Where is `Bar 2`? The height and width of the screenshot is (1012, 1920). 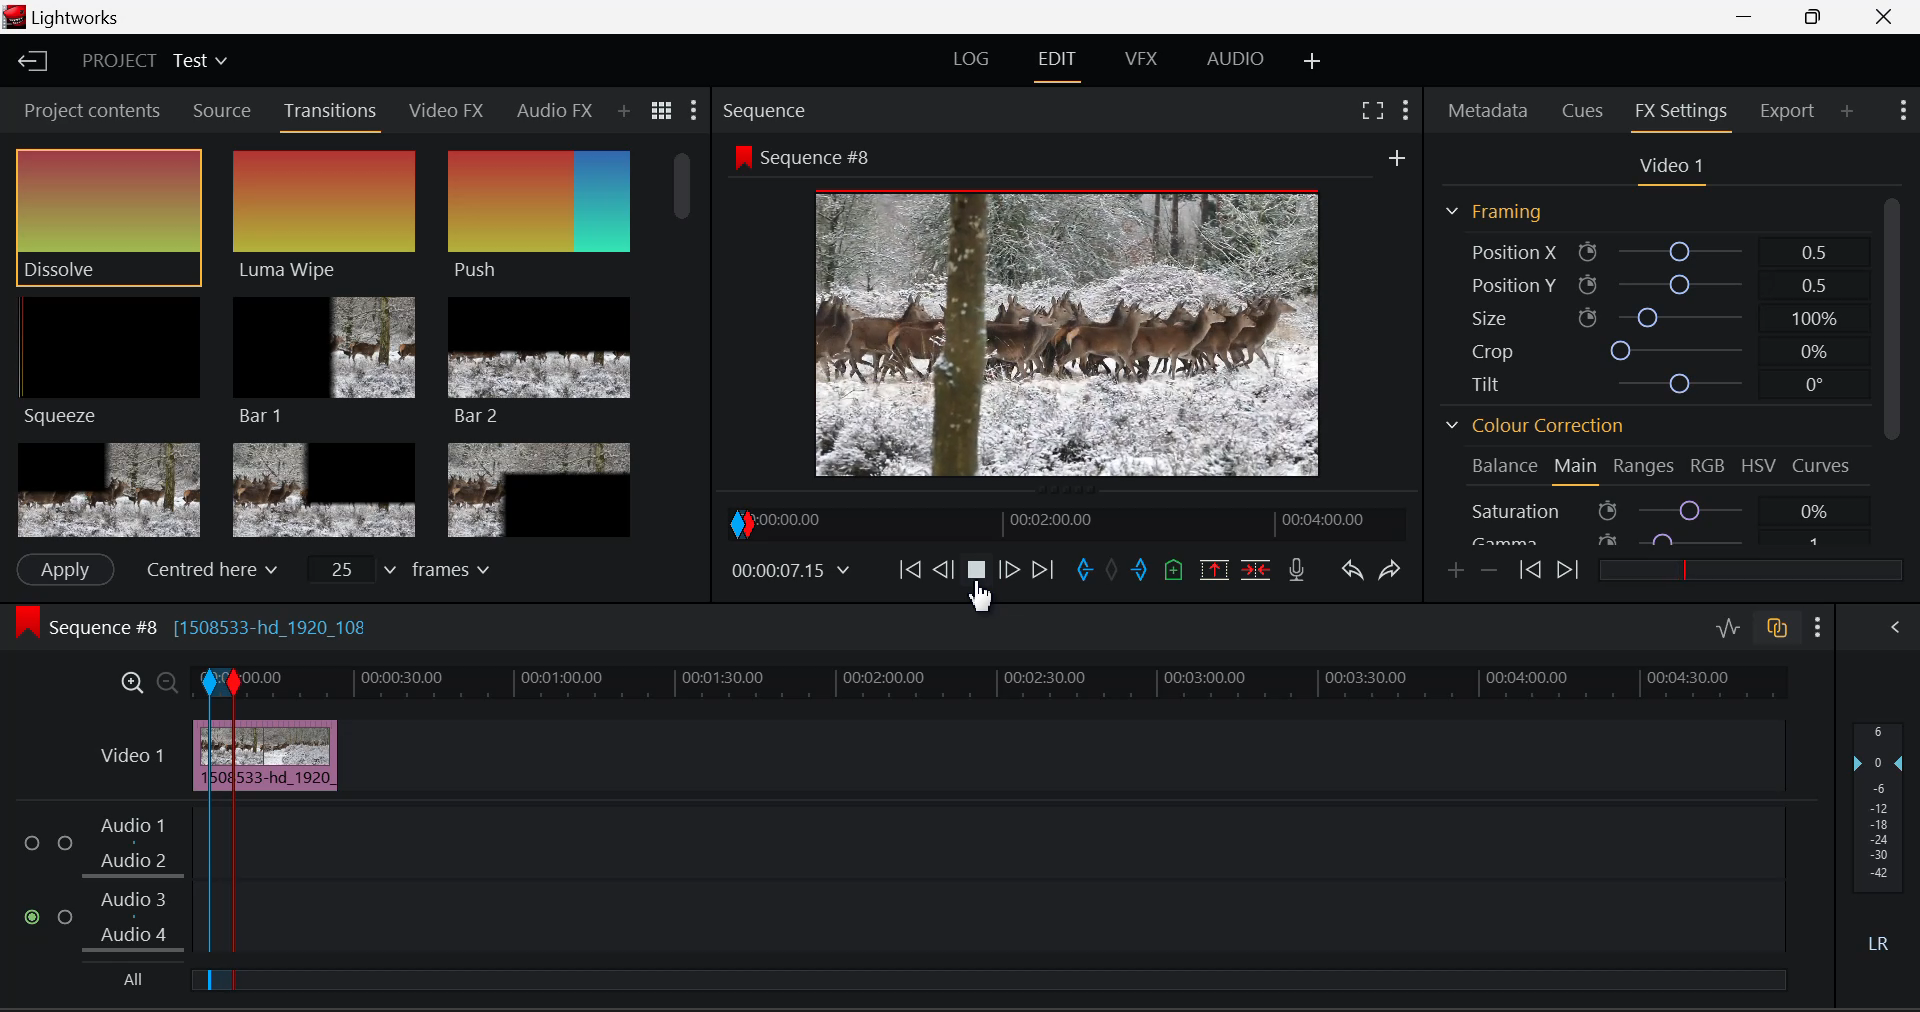 Bar 2 is located at coordinates (539, 361).